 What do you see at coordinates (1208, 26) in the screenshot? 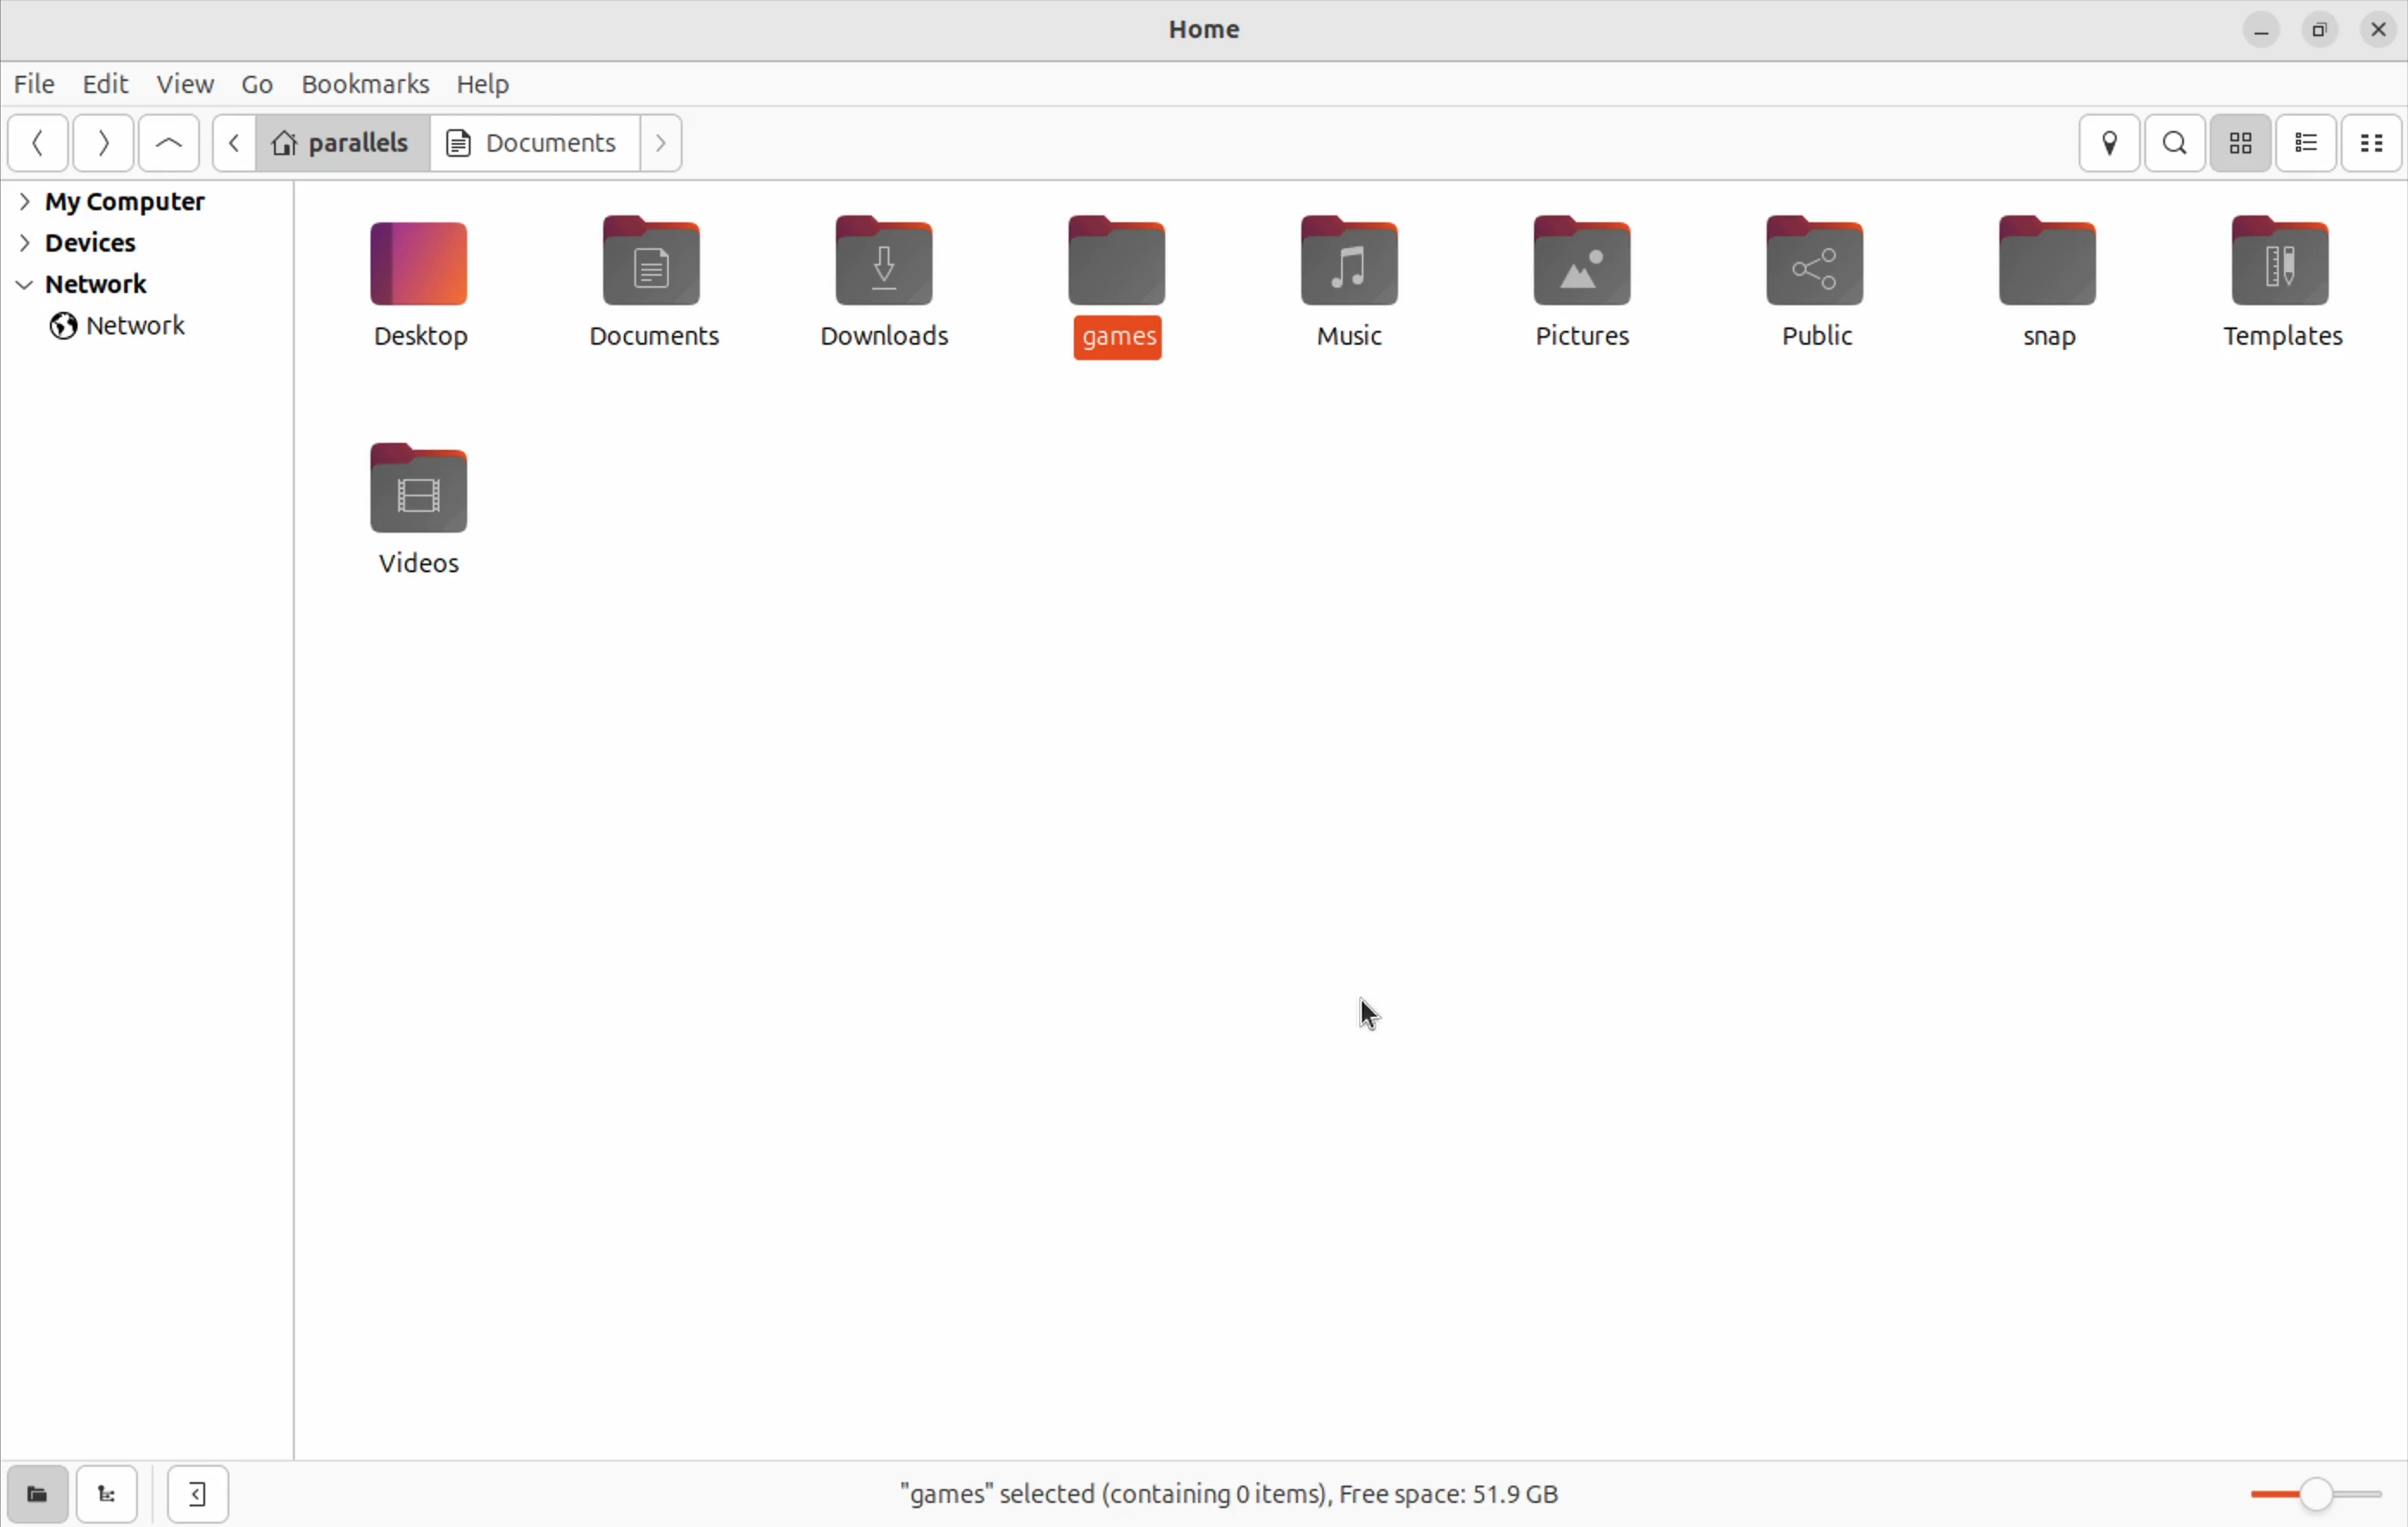
I see `home` at bounding box center [1208, 26].